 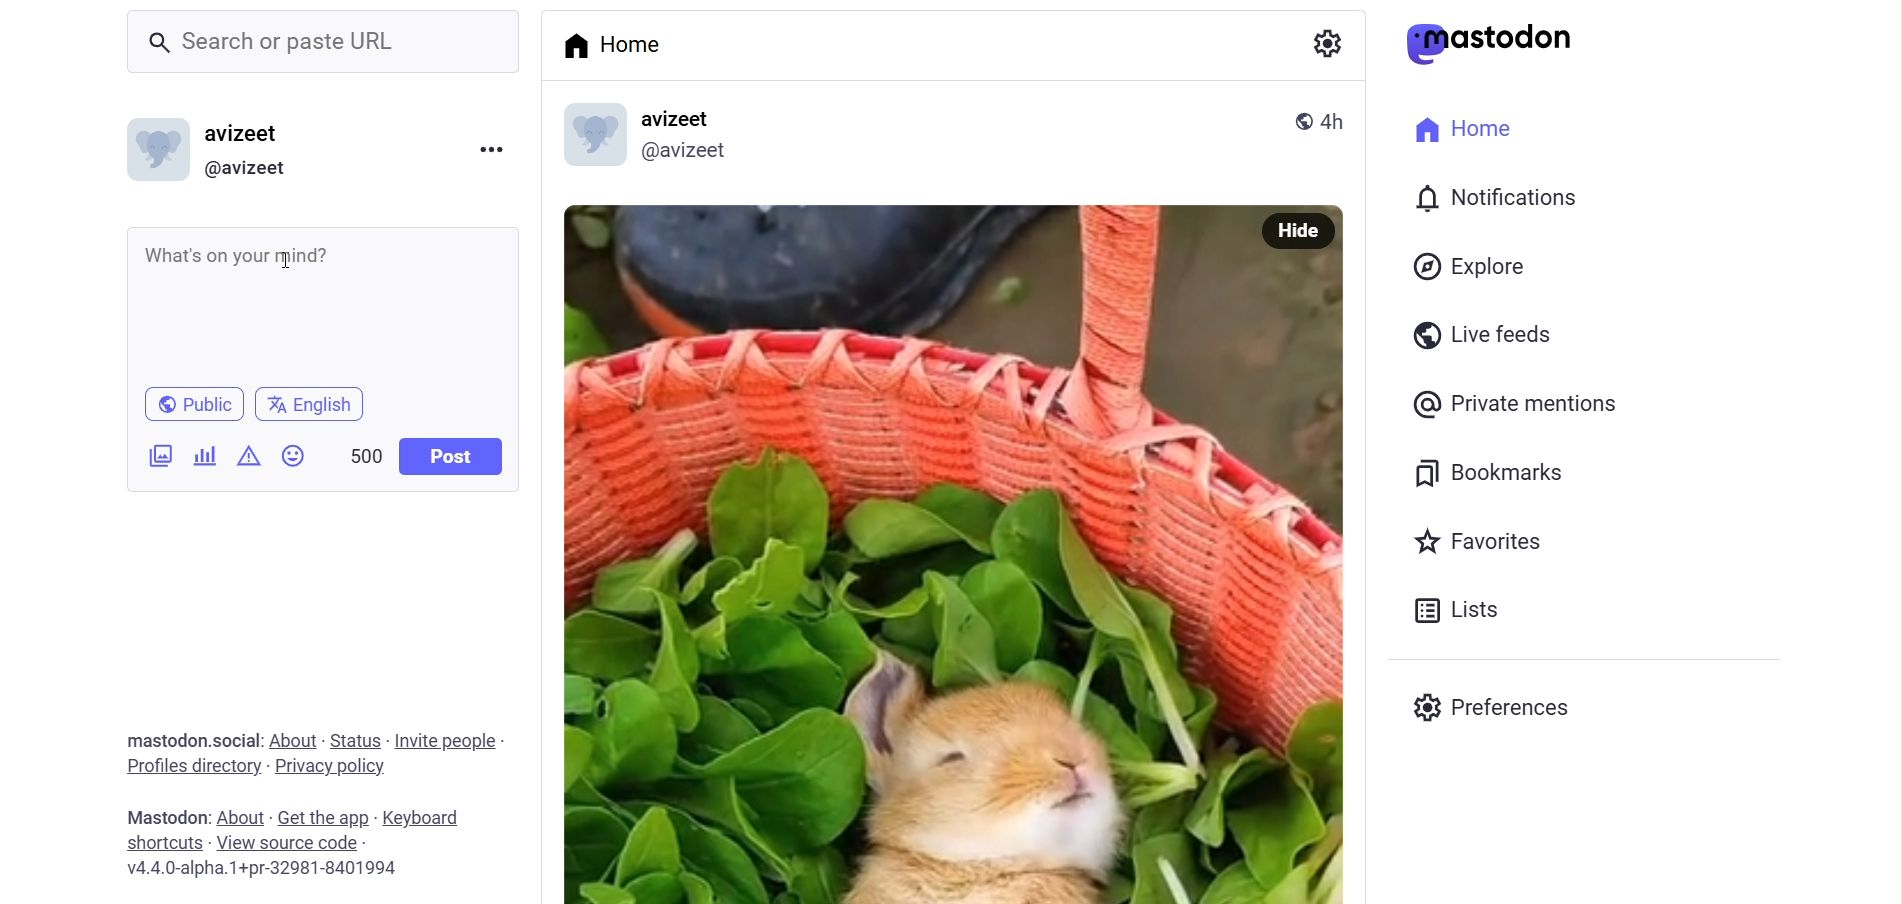 What do you see at coordinates (160, 454) in the screenshot?
I see `Add Image` at bounding box center [160, 454].